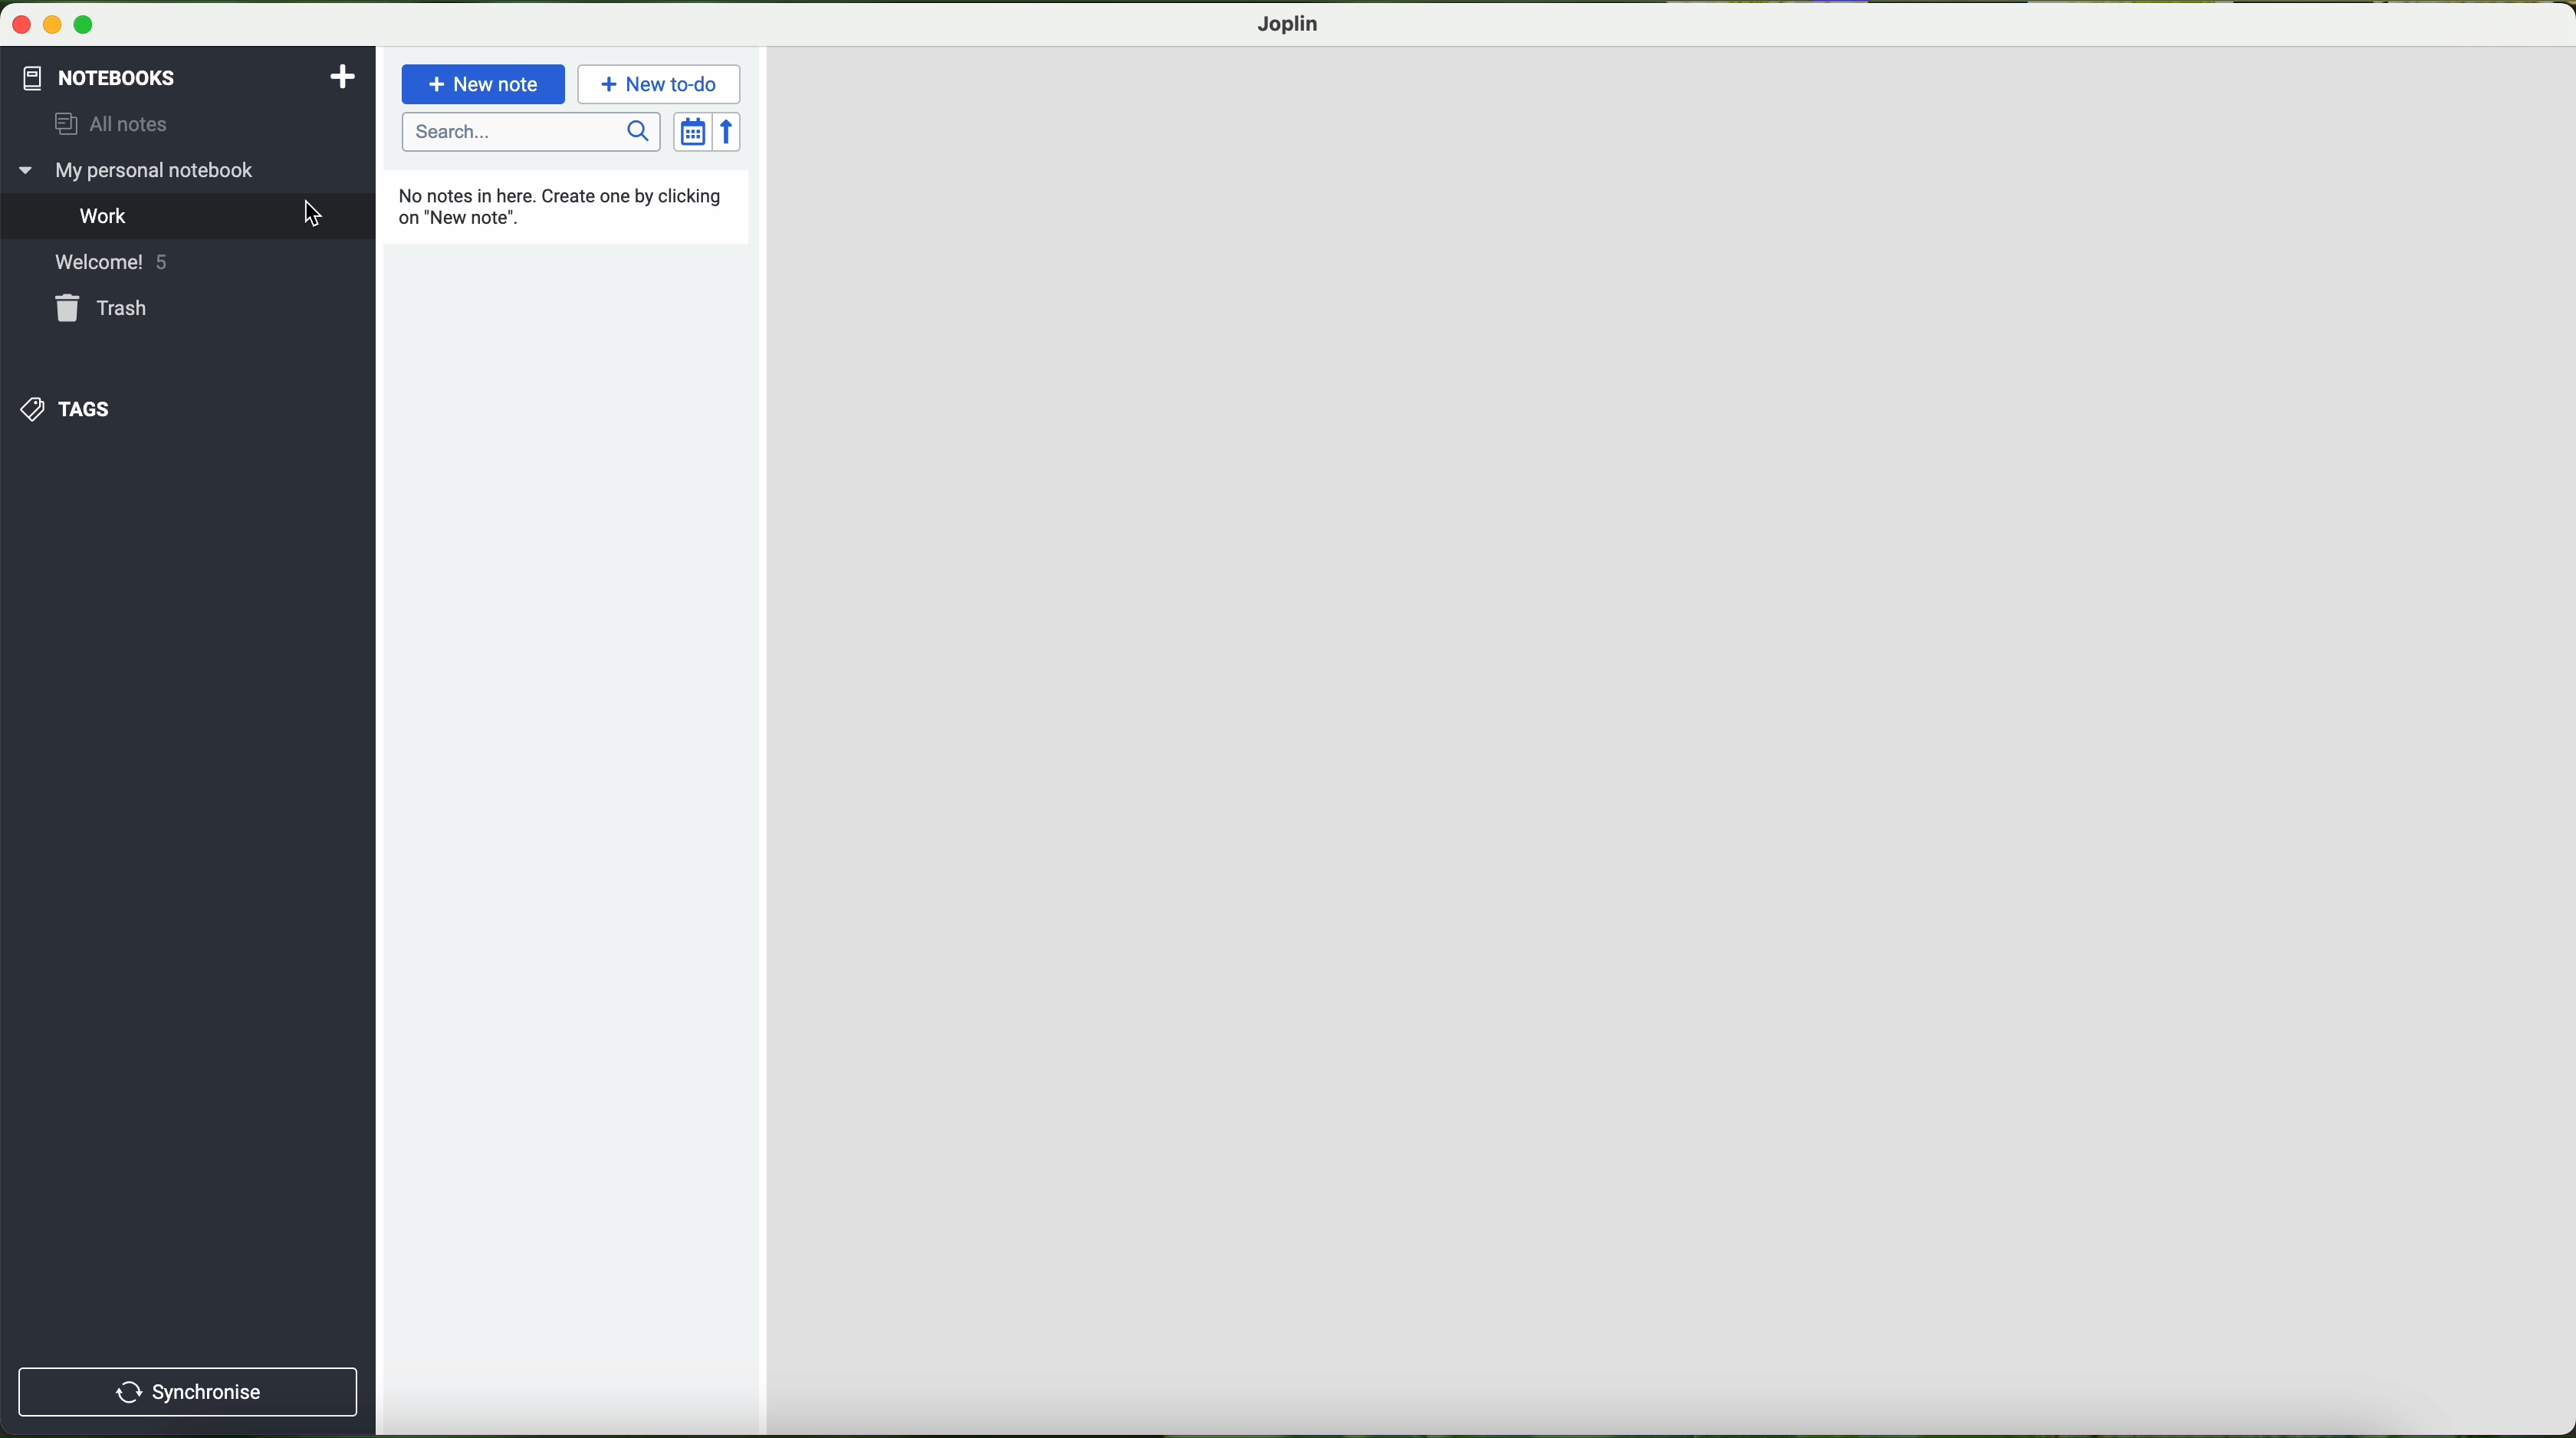 The width and height of the screenshot is (2576, 1438). Describe the element at coordinates (662, 84) in the screenshot. I see `new to-do button` at that location.